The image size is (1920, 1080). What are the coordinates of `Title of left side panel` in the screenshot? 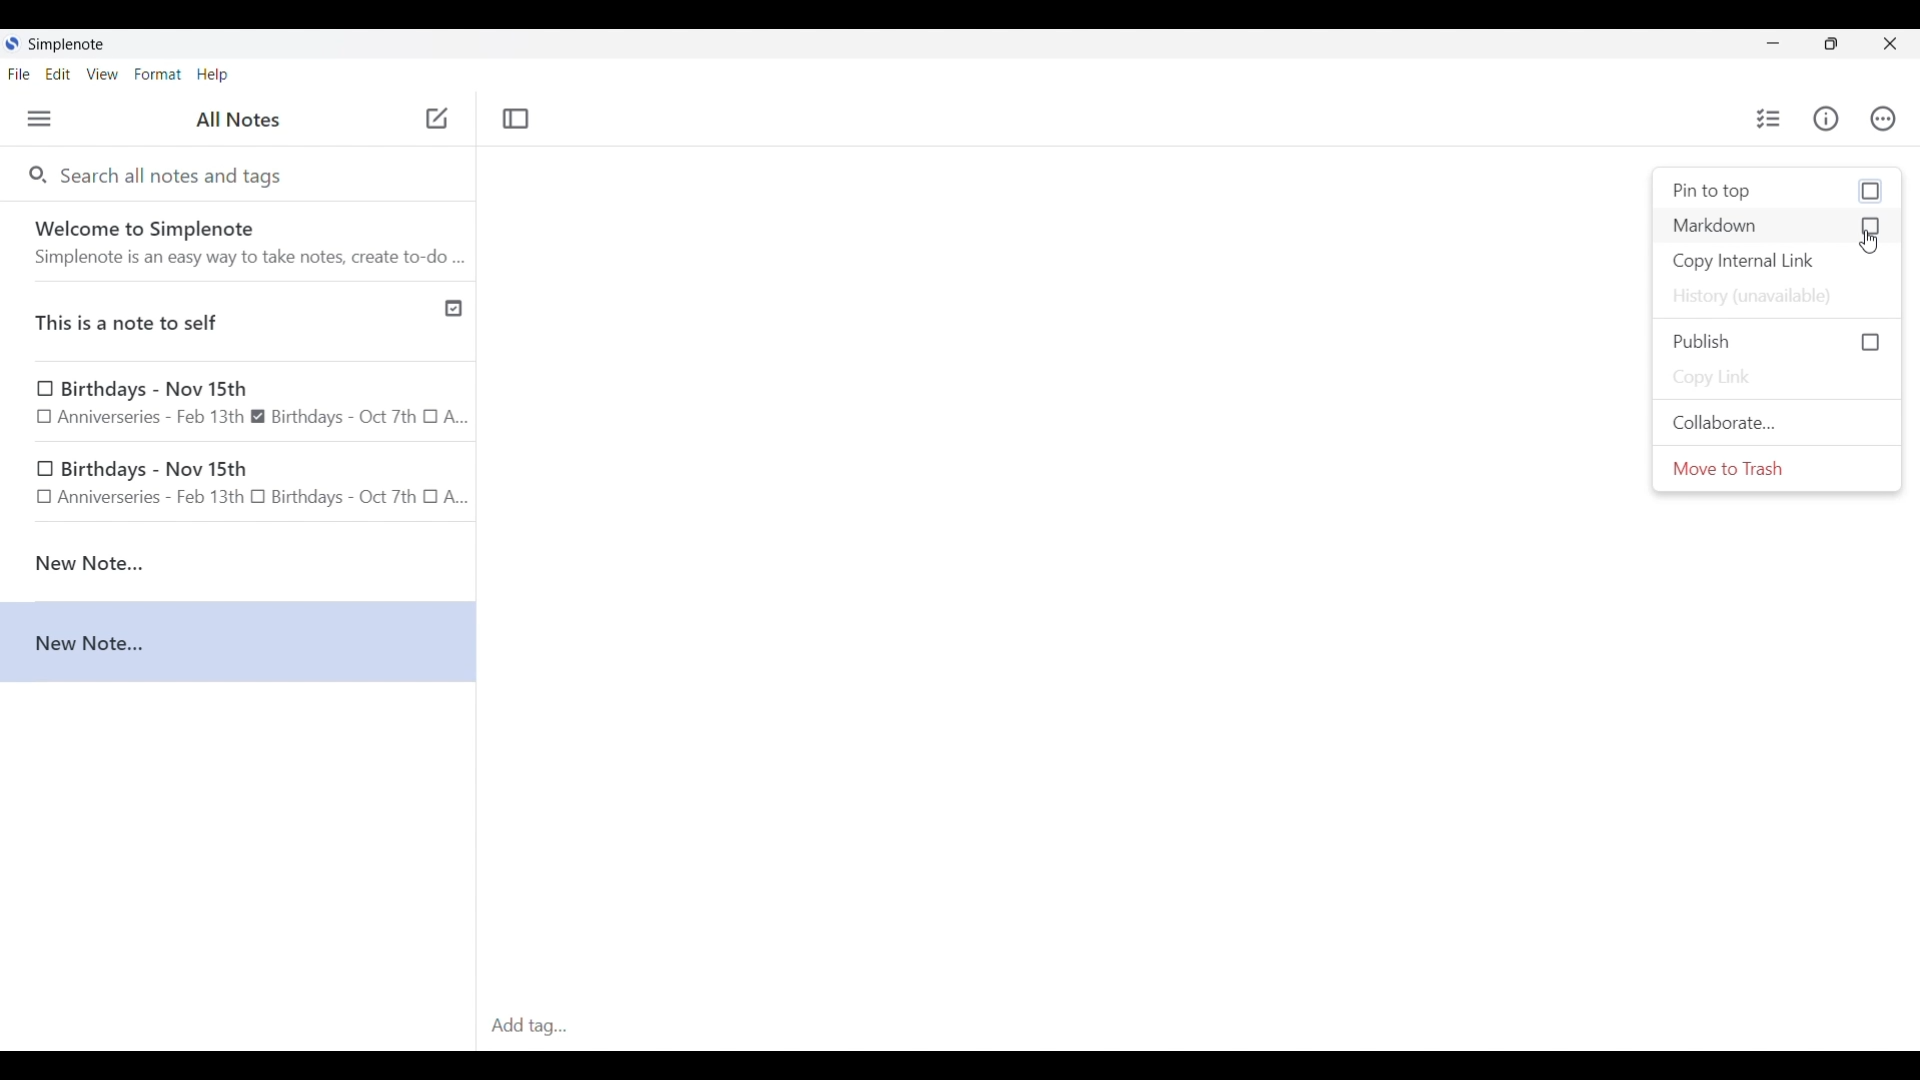 It's located at (238, 120).